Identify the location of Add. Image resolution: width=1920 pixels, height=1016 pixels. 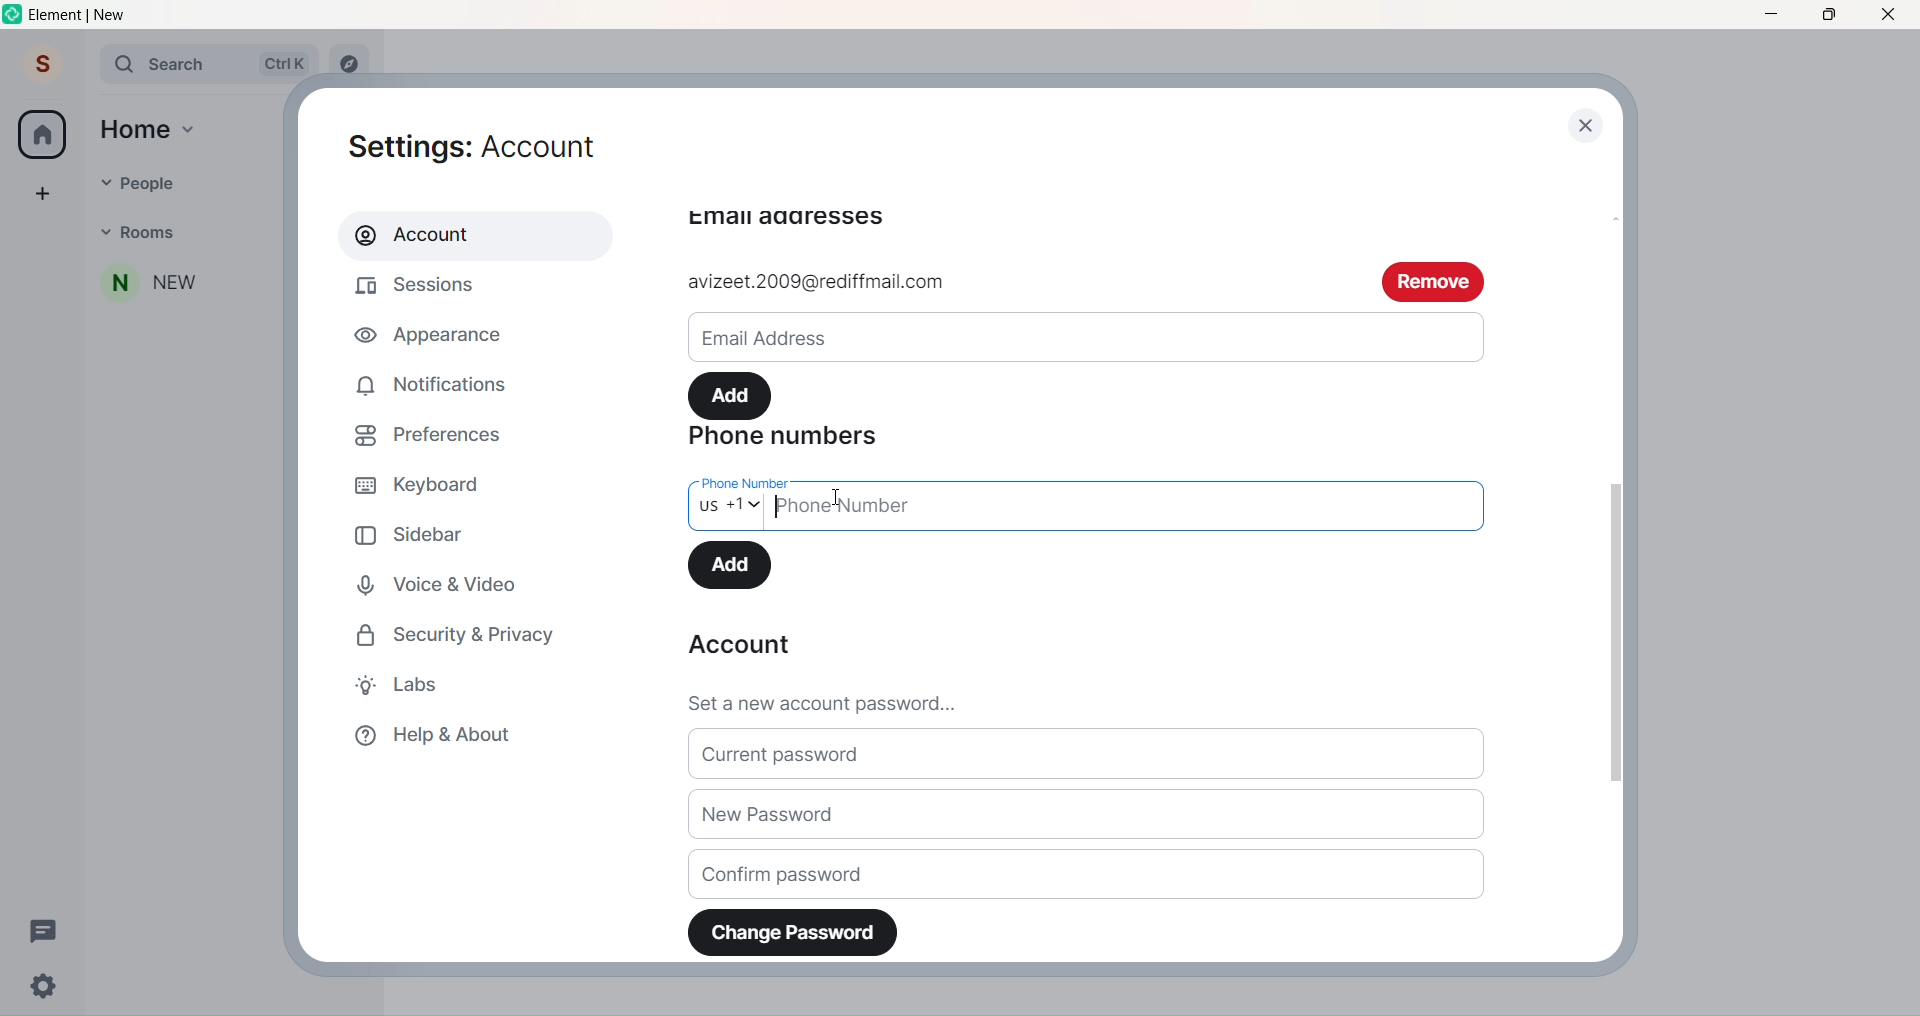
(733, 393).